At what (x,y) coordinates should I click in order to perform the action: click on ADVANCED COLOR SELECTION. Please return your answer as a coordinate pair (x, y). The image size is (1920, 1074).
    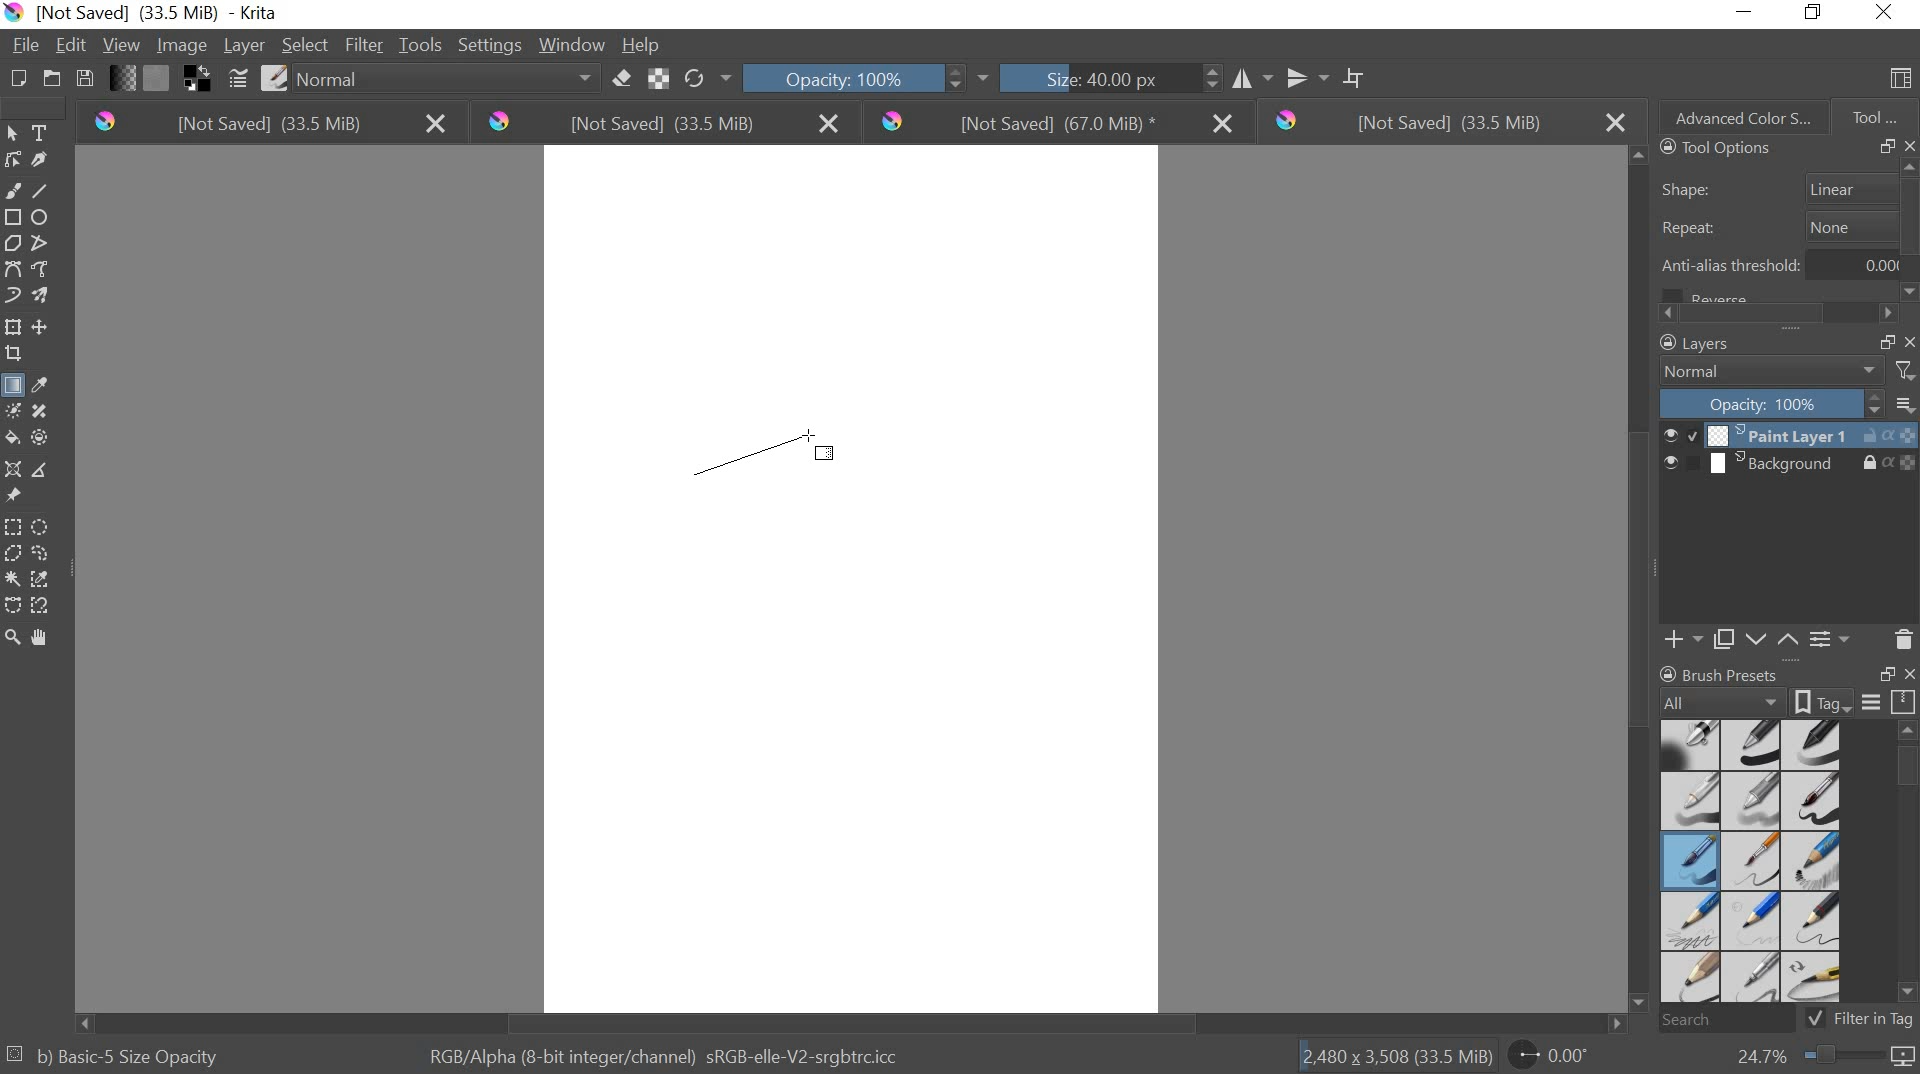
    Looking at the image, I should click on (1736, 114).